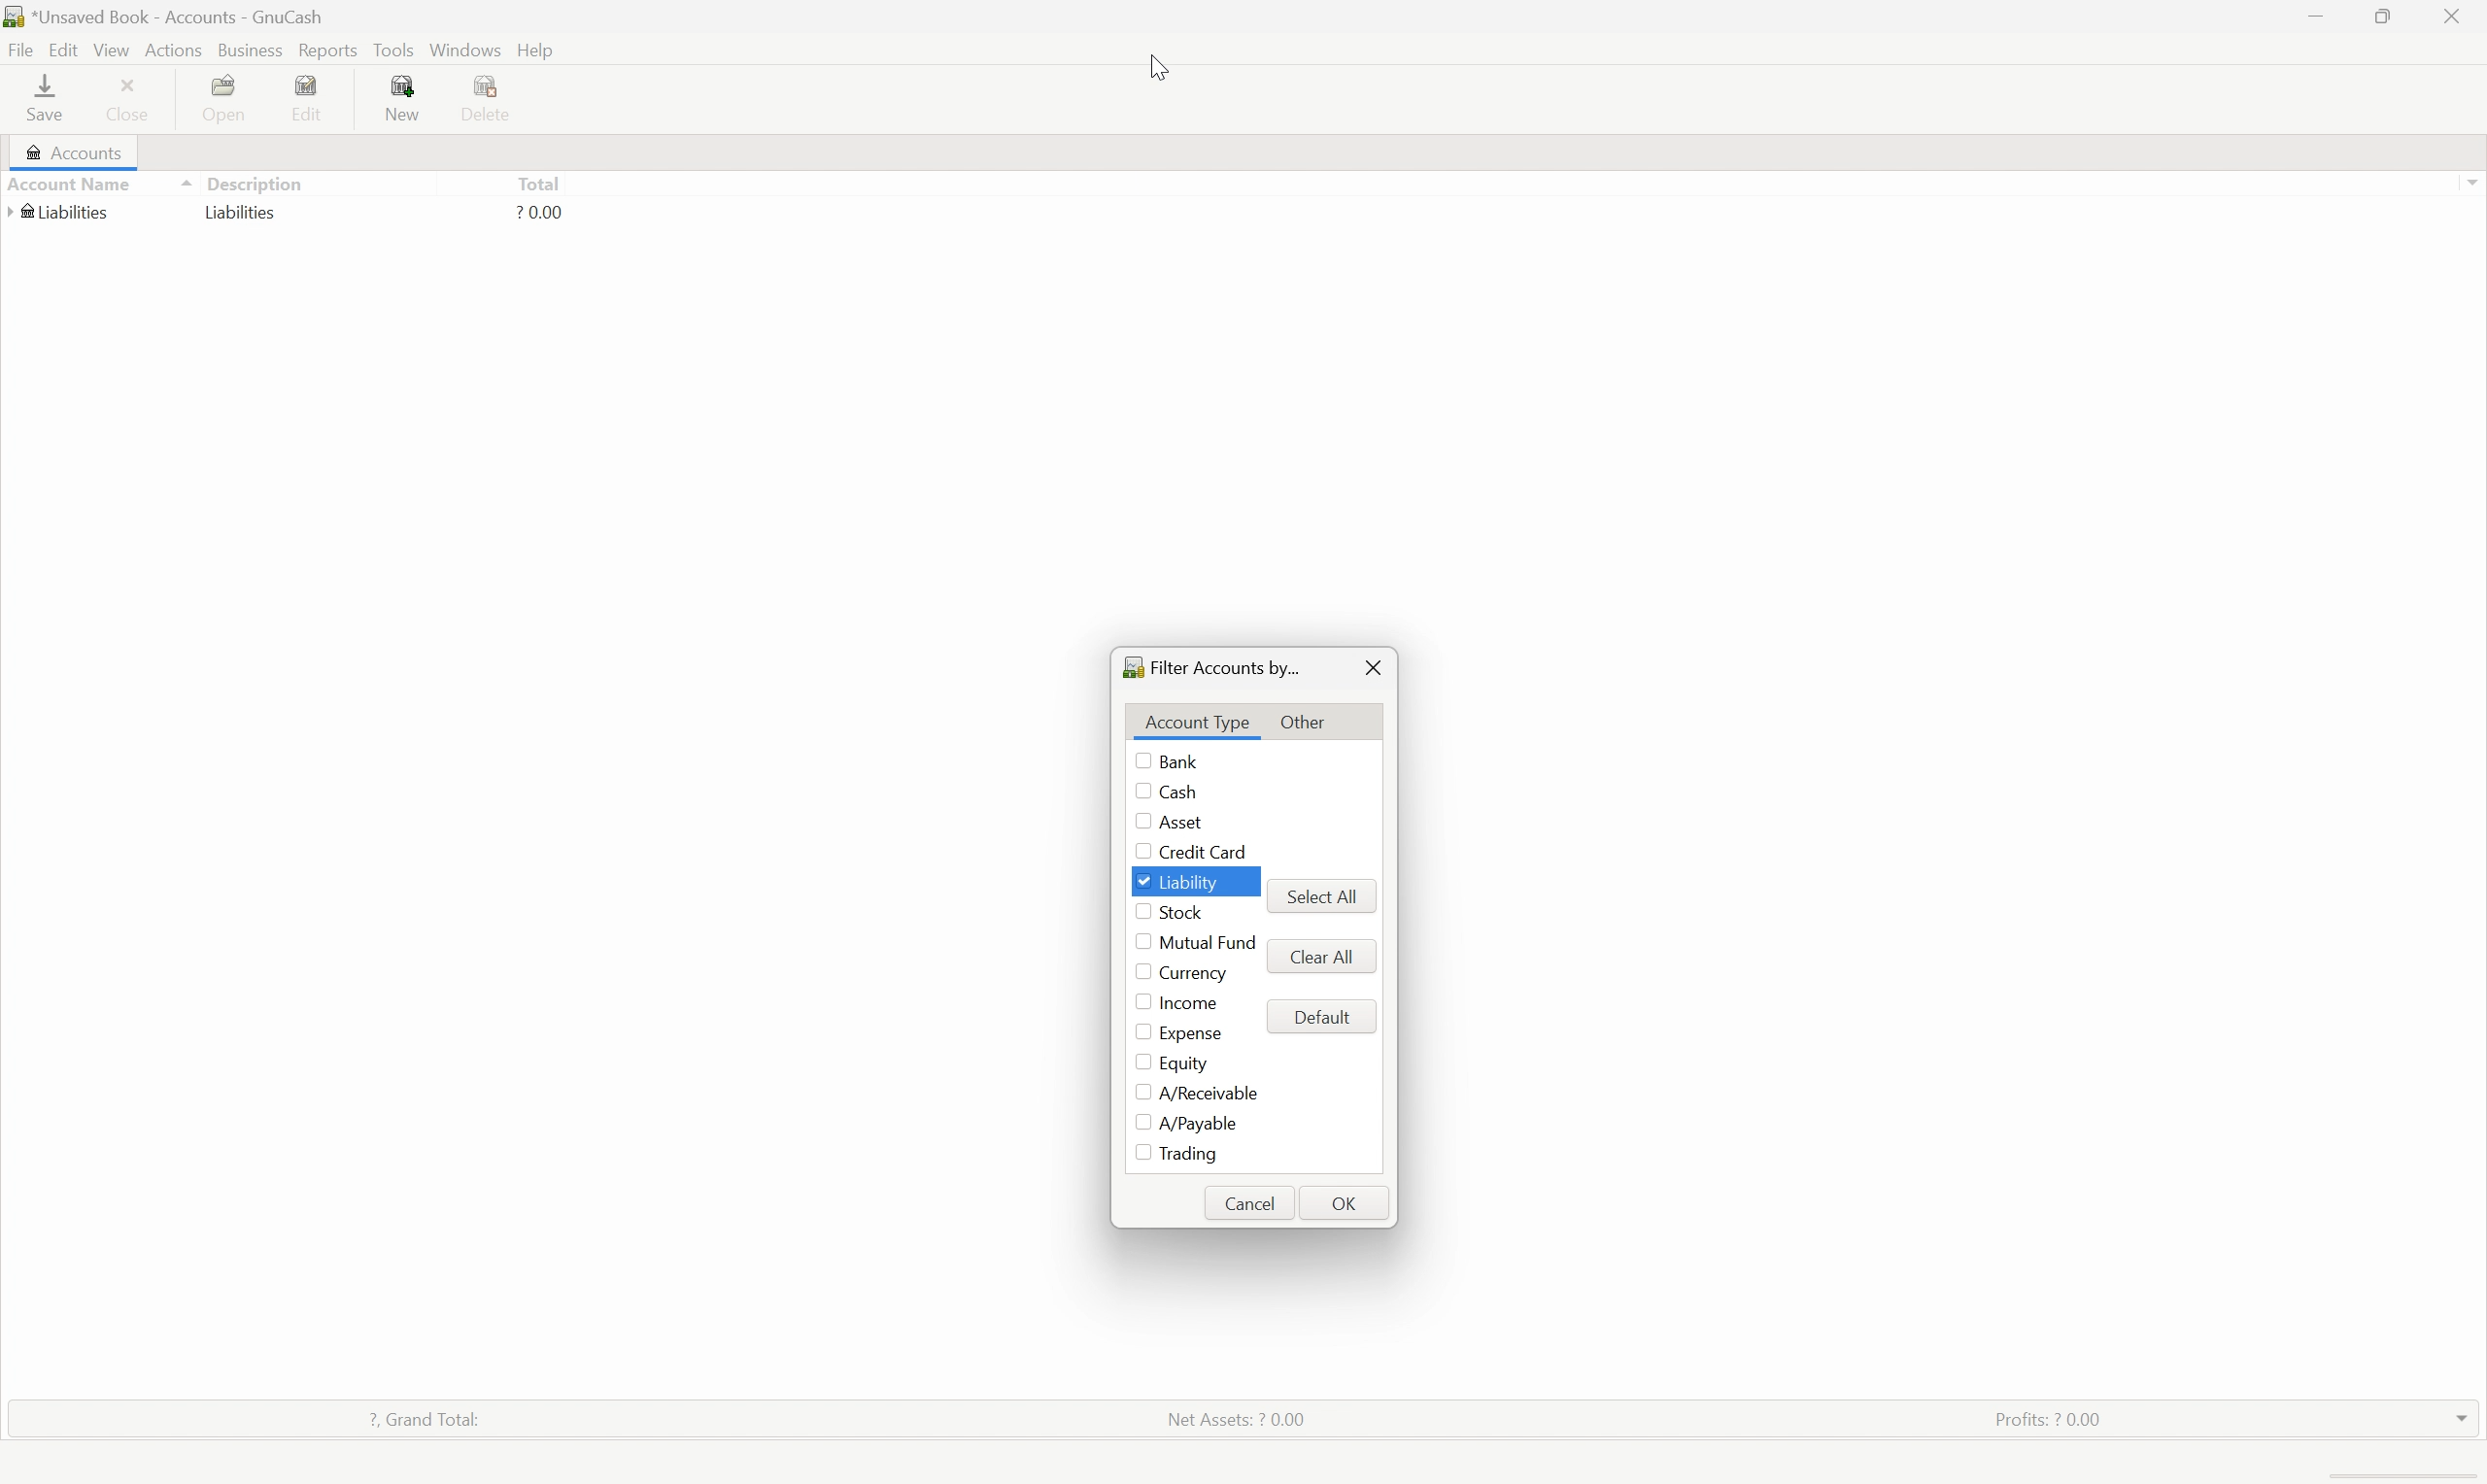 The width and height of the screenshot is (2487, 1484). What do you see at coordinates (541, 213) in the screenshot?
I see `? 0.00` at bounding box center [541, 213].